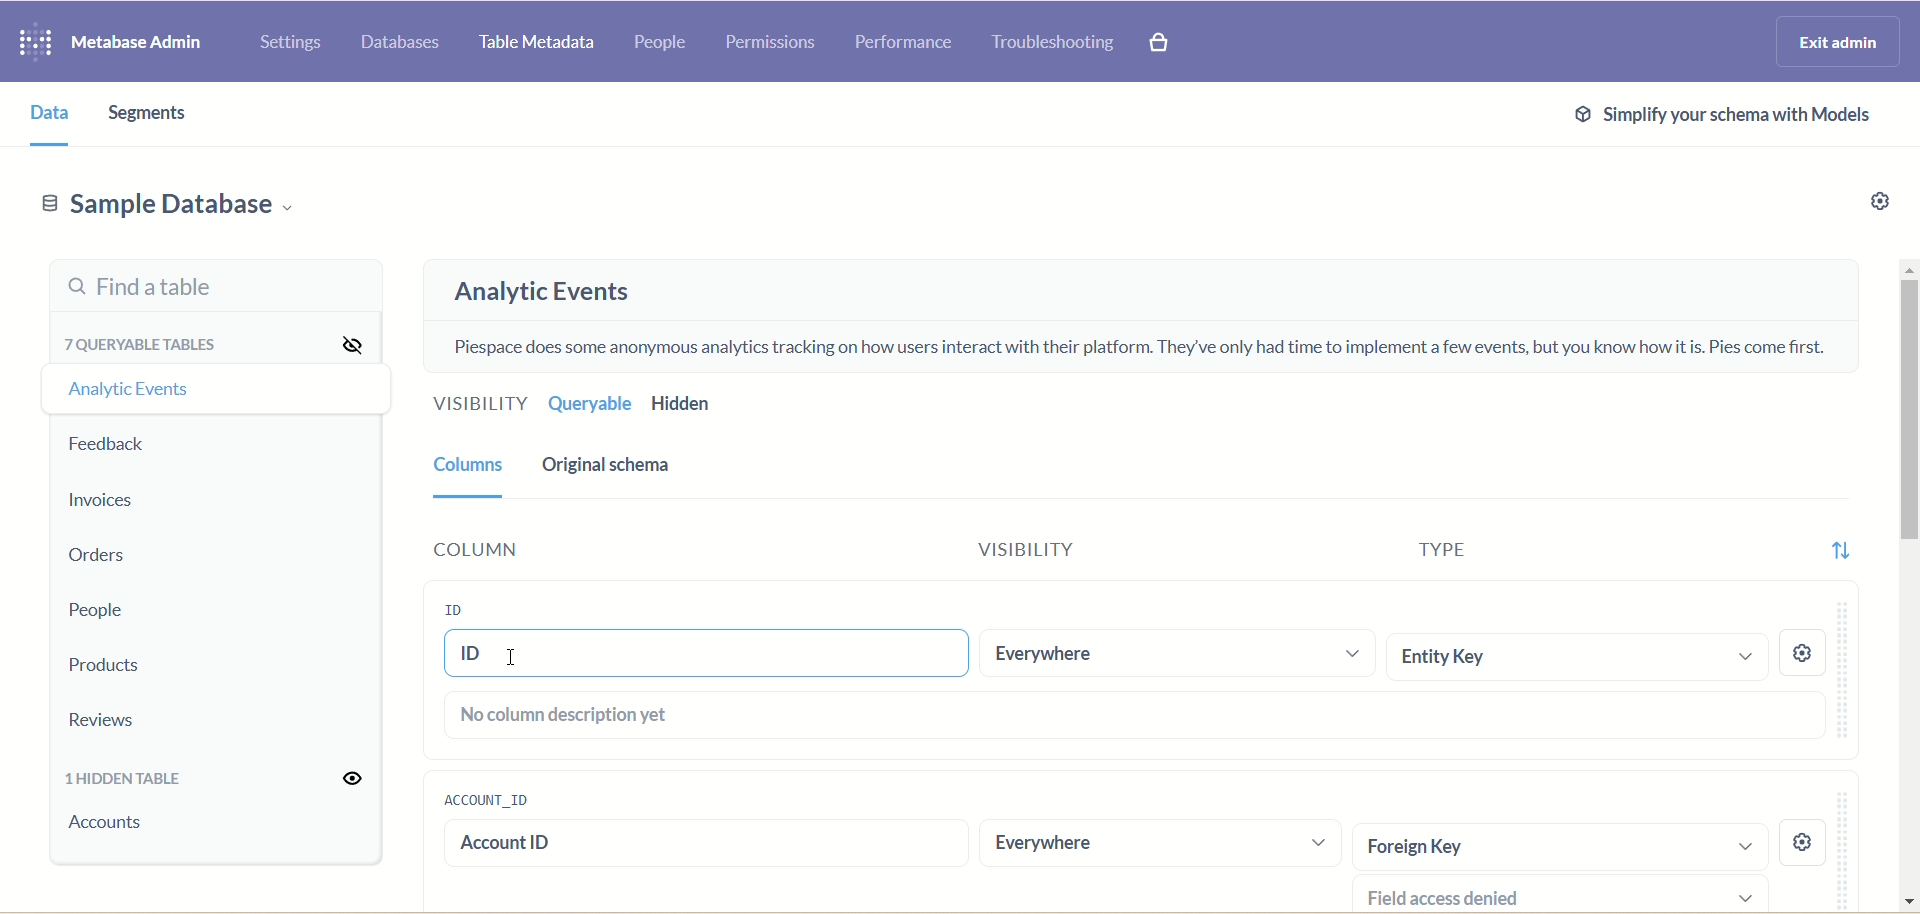  I want to click on Simplify schema with models, so click(1717, 119).